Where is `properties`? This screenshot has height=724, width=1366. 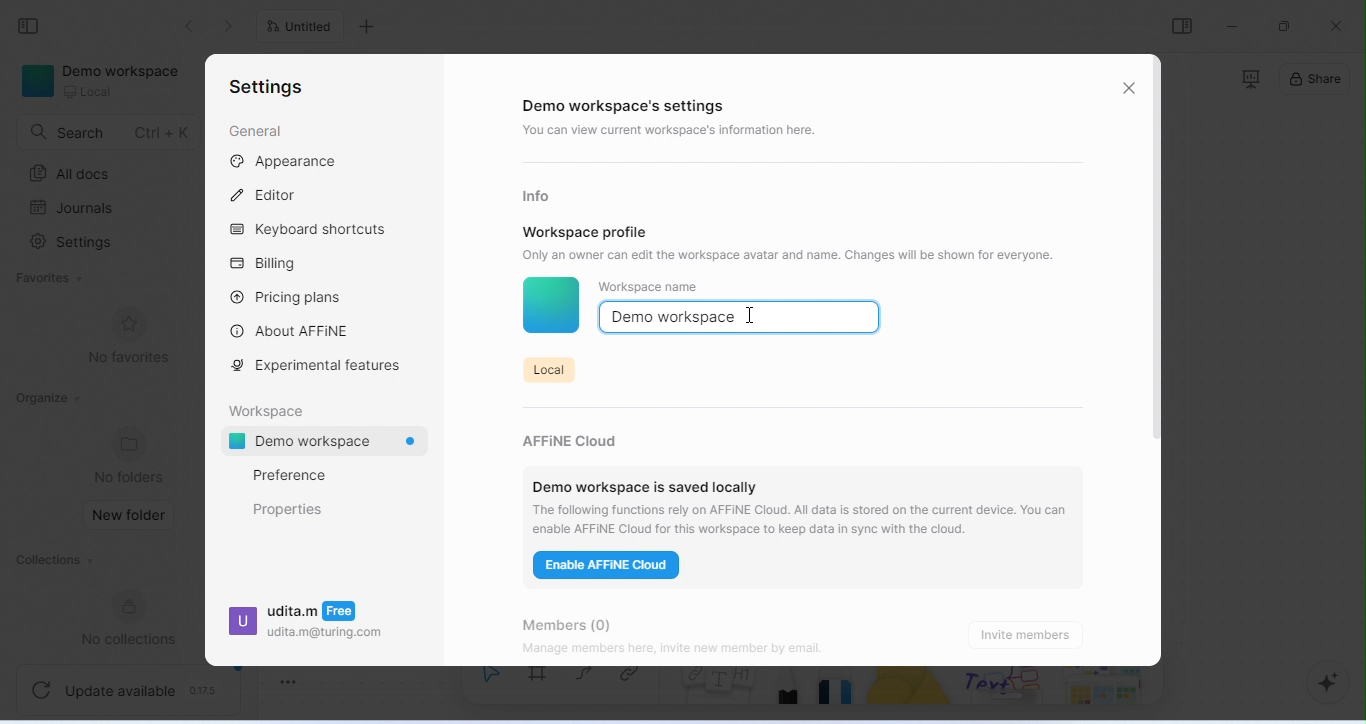 properties is located at coordinates (289, 509).